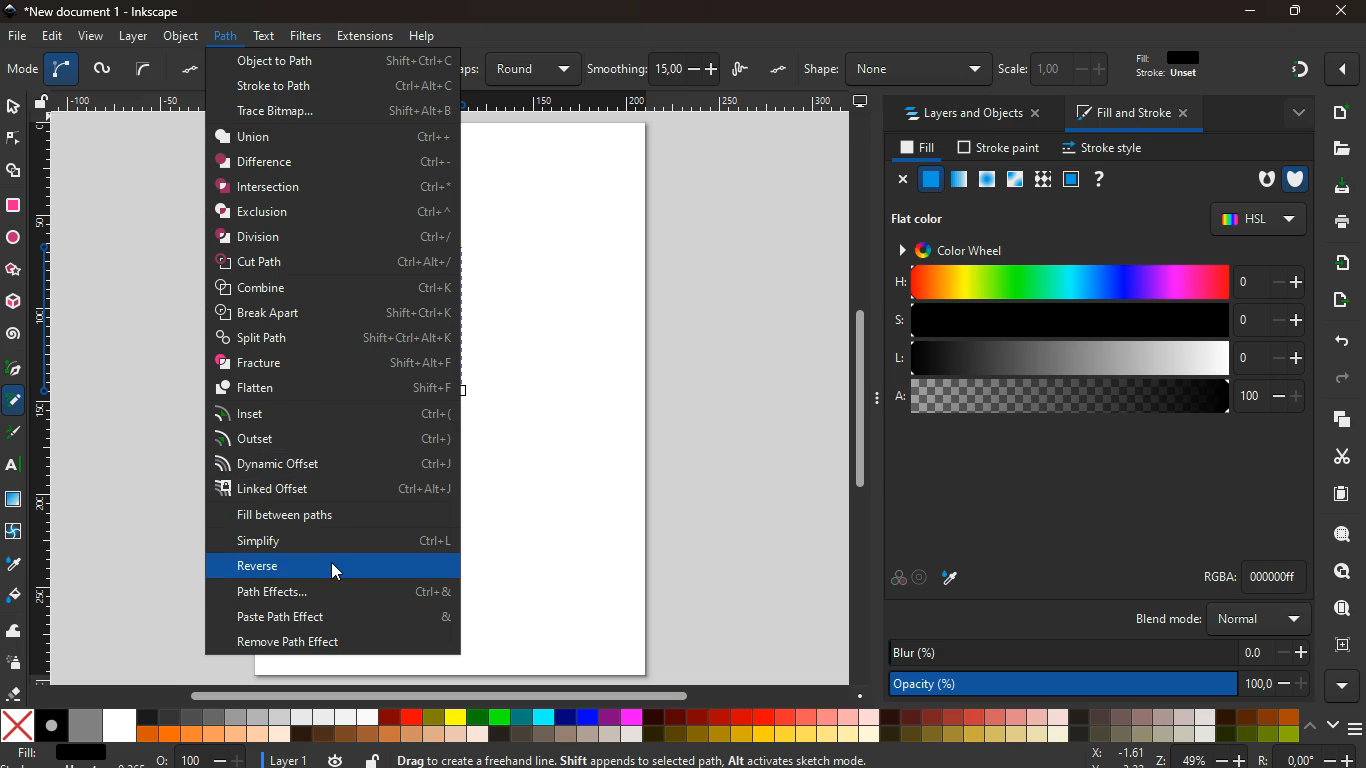 The height and width of the screenshot is (768, 1366). I want to click on find, so click(1342, 534).